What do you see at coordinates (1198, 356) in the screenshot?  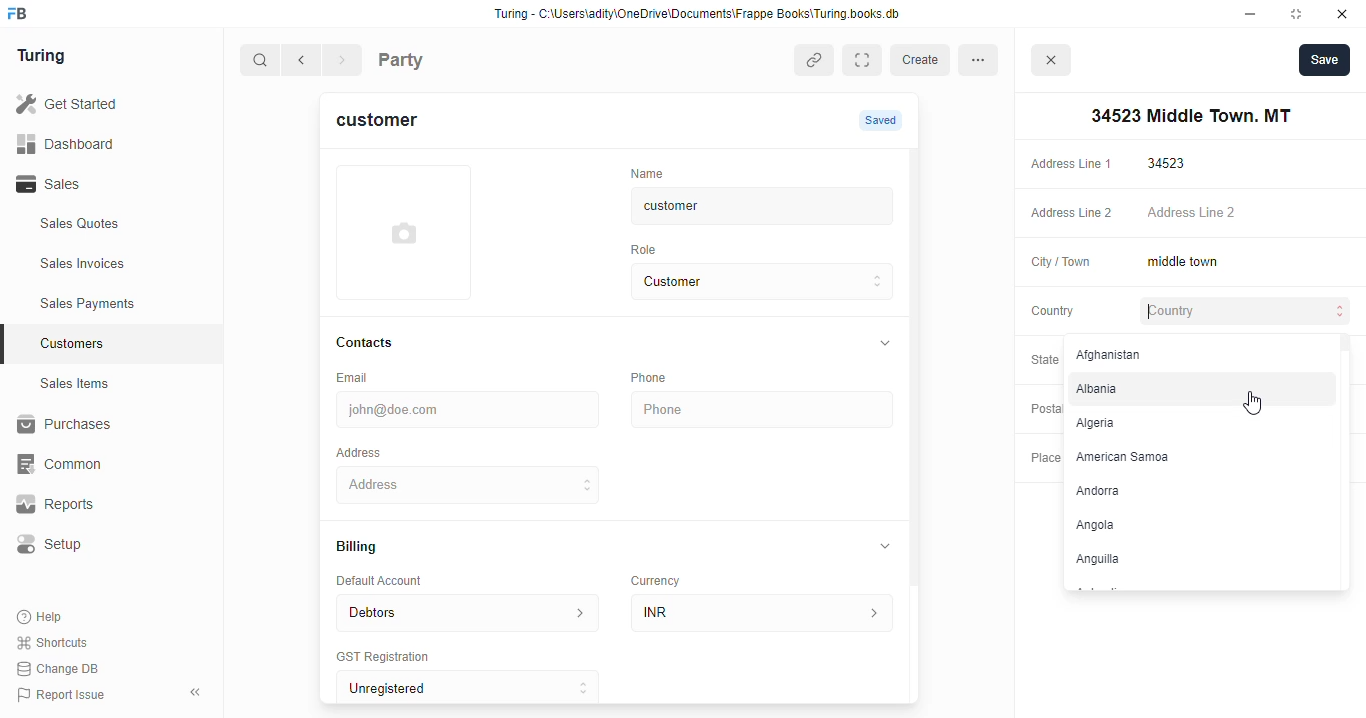 I see `Afghanistan` at bounding box center [1198, 356].